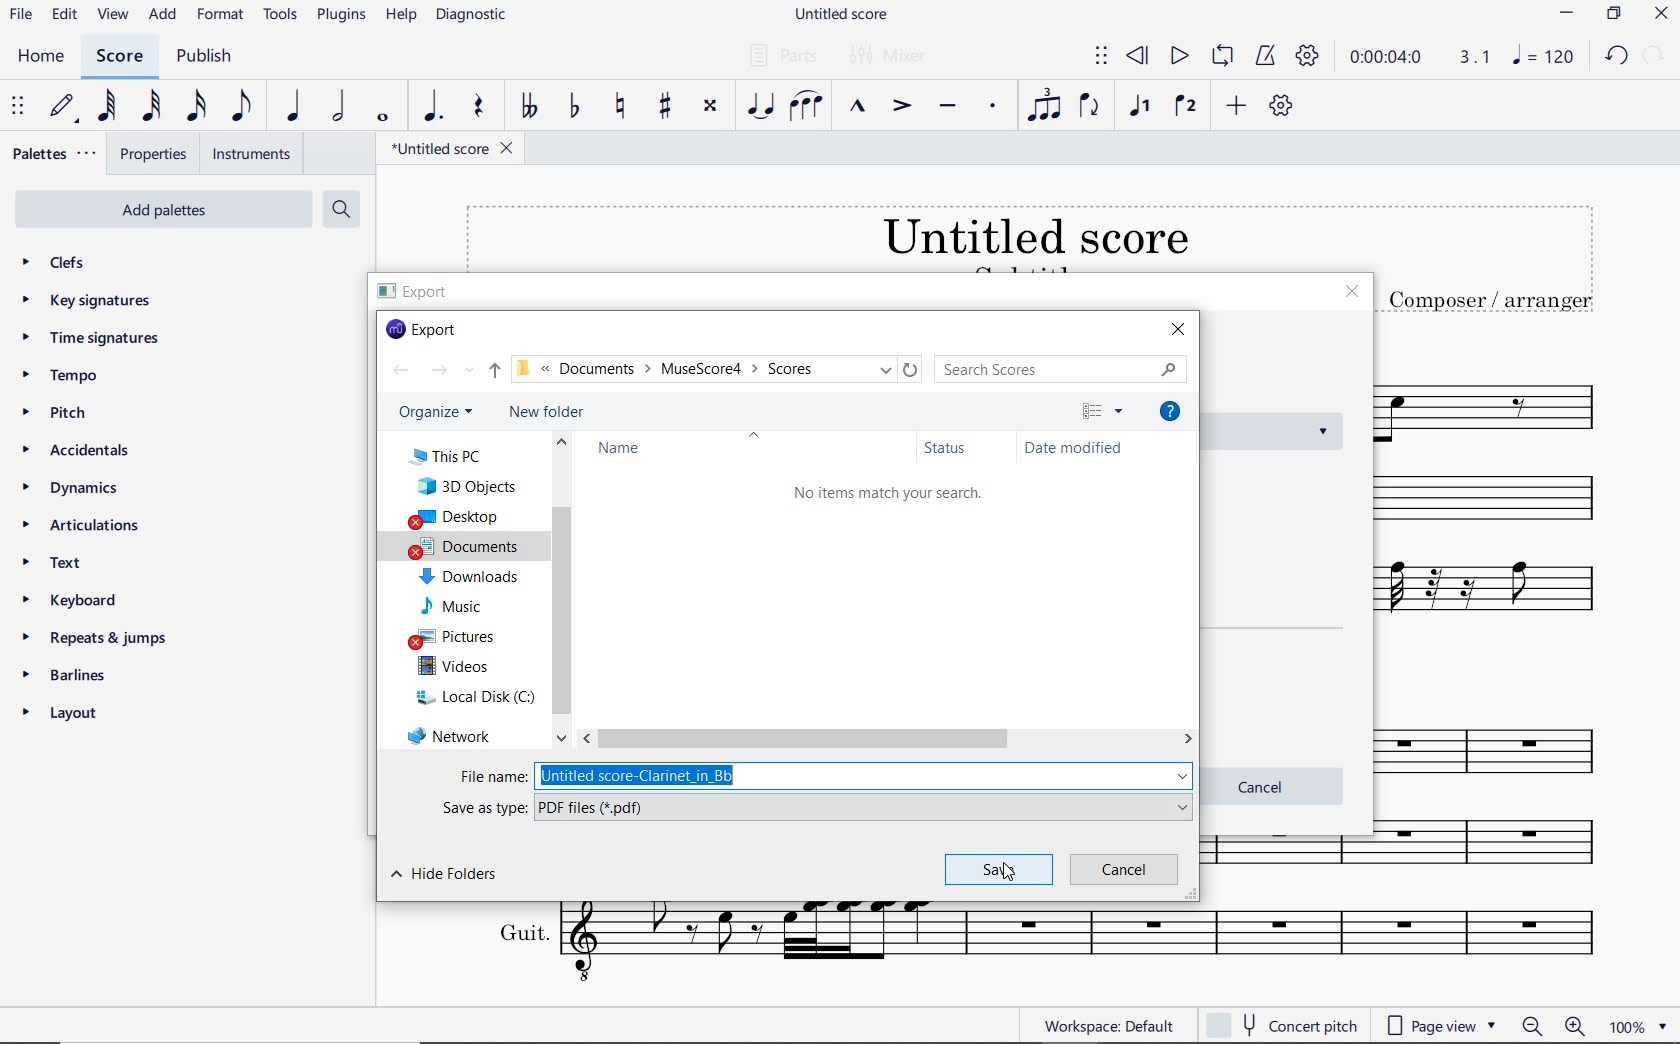  I want to click on FLIP DIRECTION, so click(1091, 108).